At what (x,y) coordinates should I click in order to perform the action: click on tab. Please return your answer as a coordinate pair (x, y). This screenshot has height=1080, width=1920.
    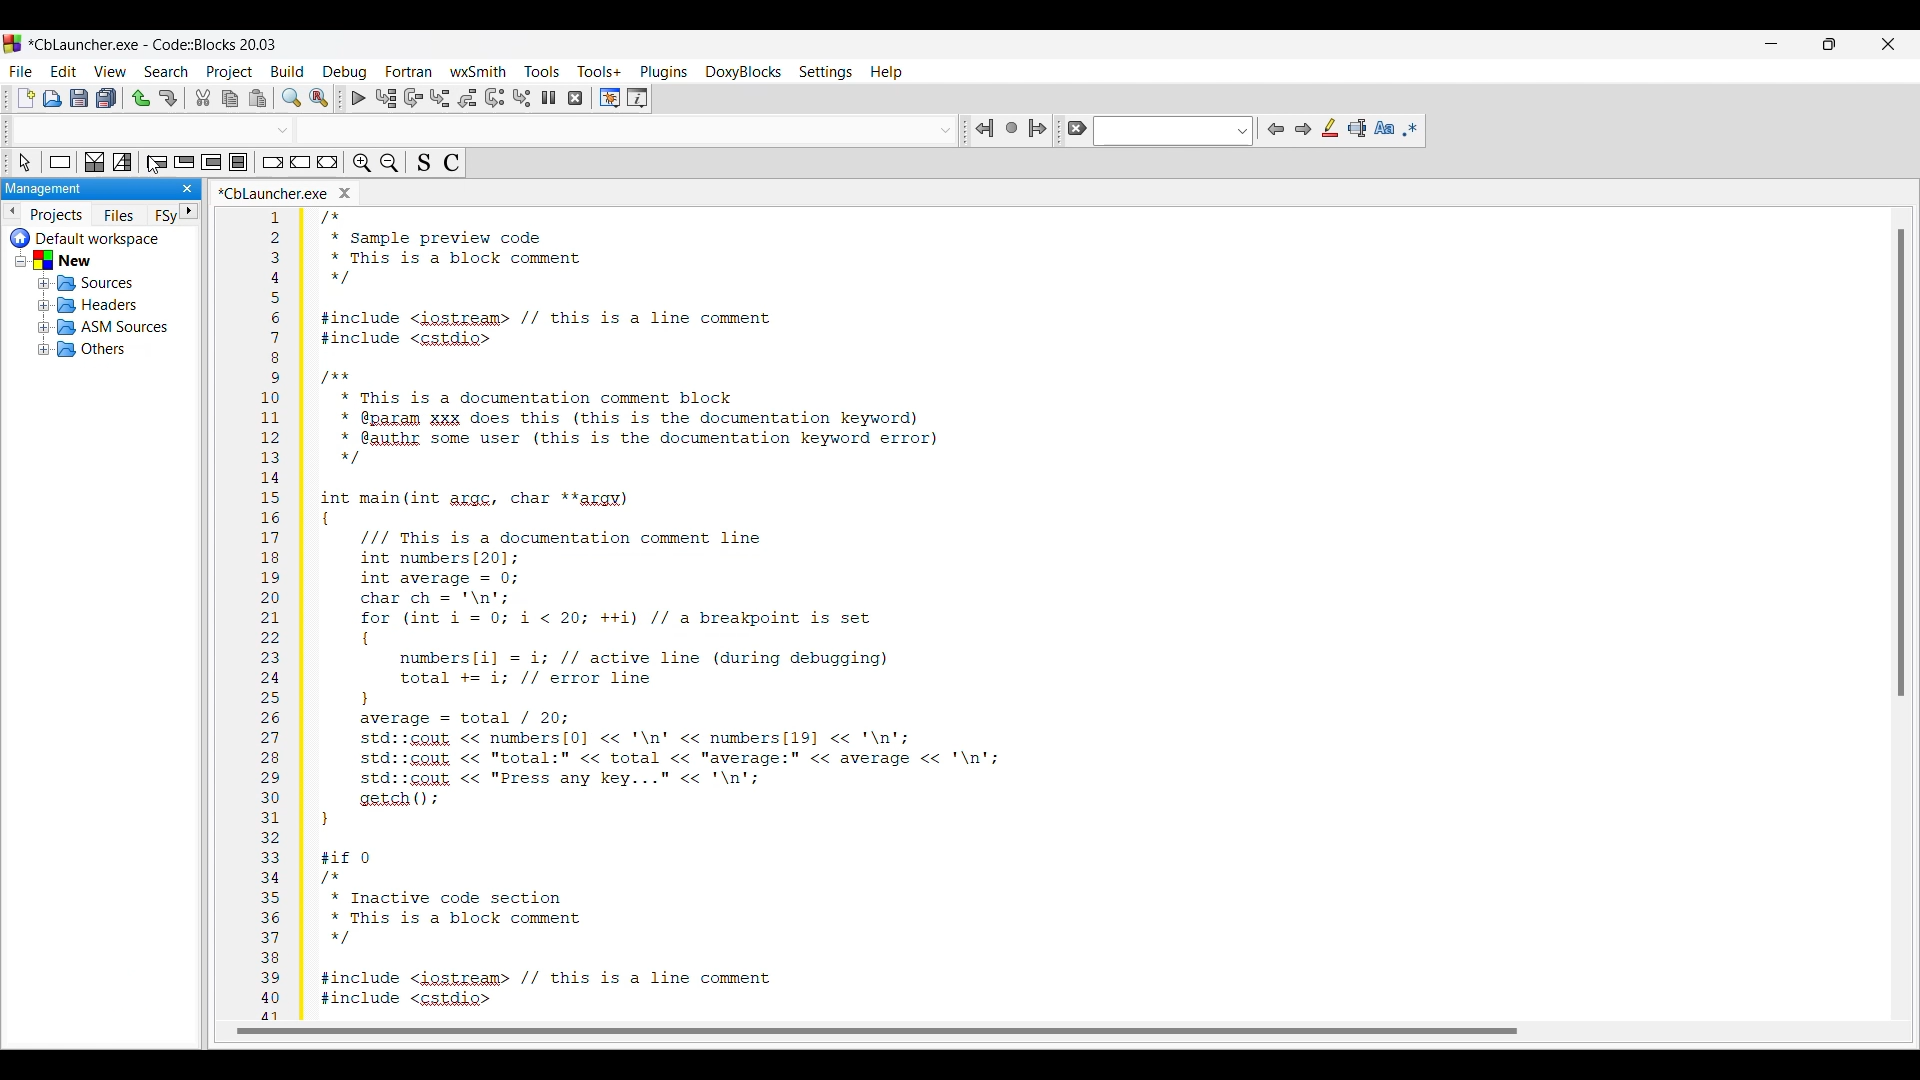
    Looking at the image, I should click on (1898, 463).